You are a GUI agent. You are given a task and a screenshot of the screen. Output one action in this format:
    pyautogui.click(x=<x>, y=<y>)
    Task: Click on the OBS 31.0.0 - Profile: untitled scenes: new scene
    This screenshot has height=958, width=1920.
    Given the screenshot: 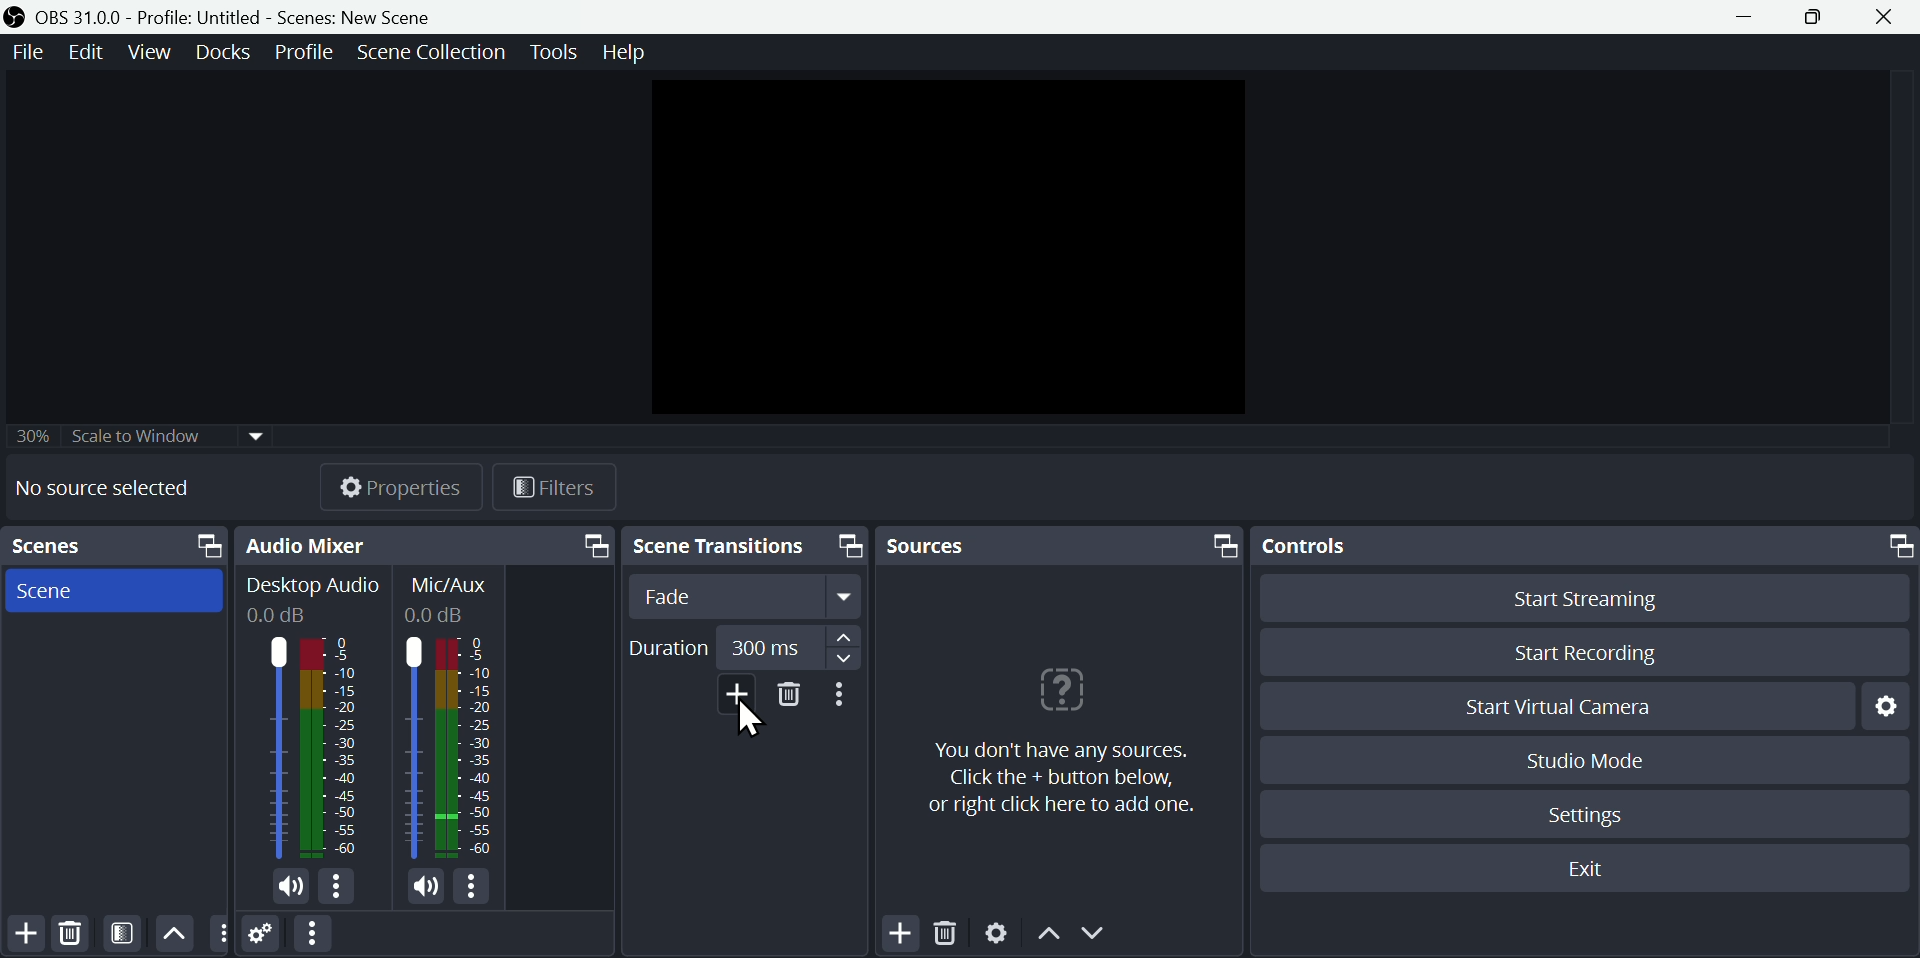 What is the action you would take?
    pyautogui.click(x=227, y=16)
    